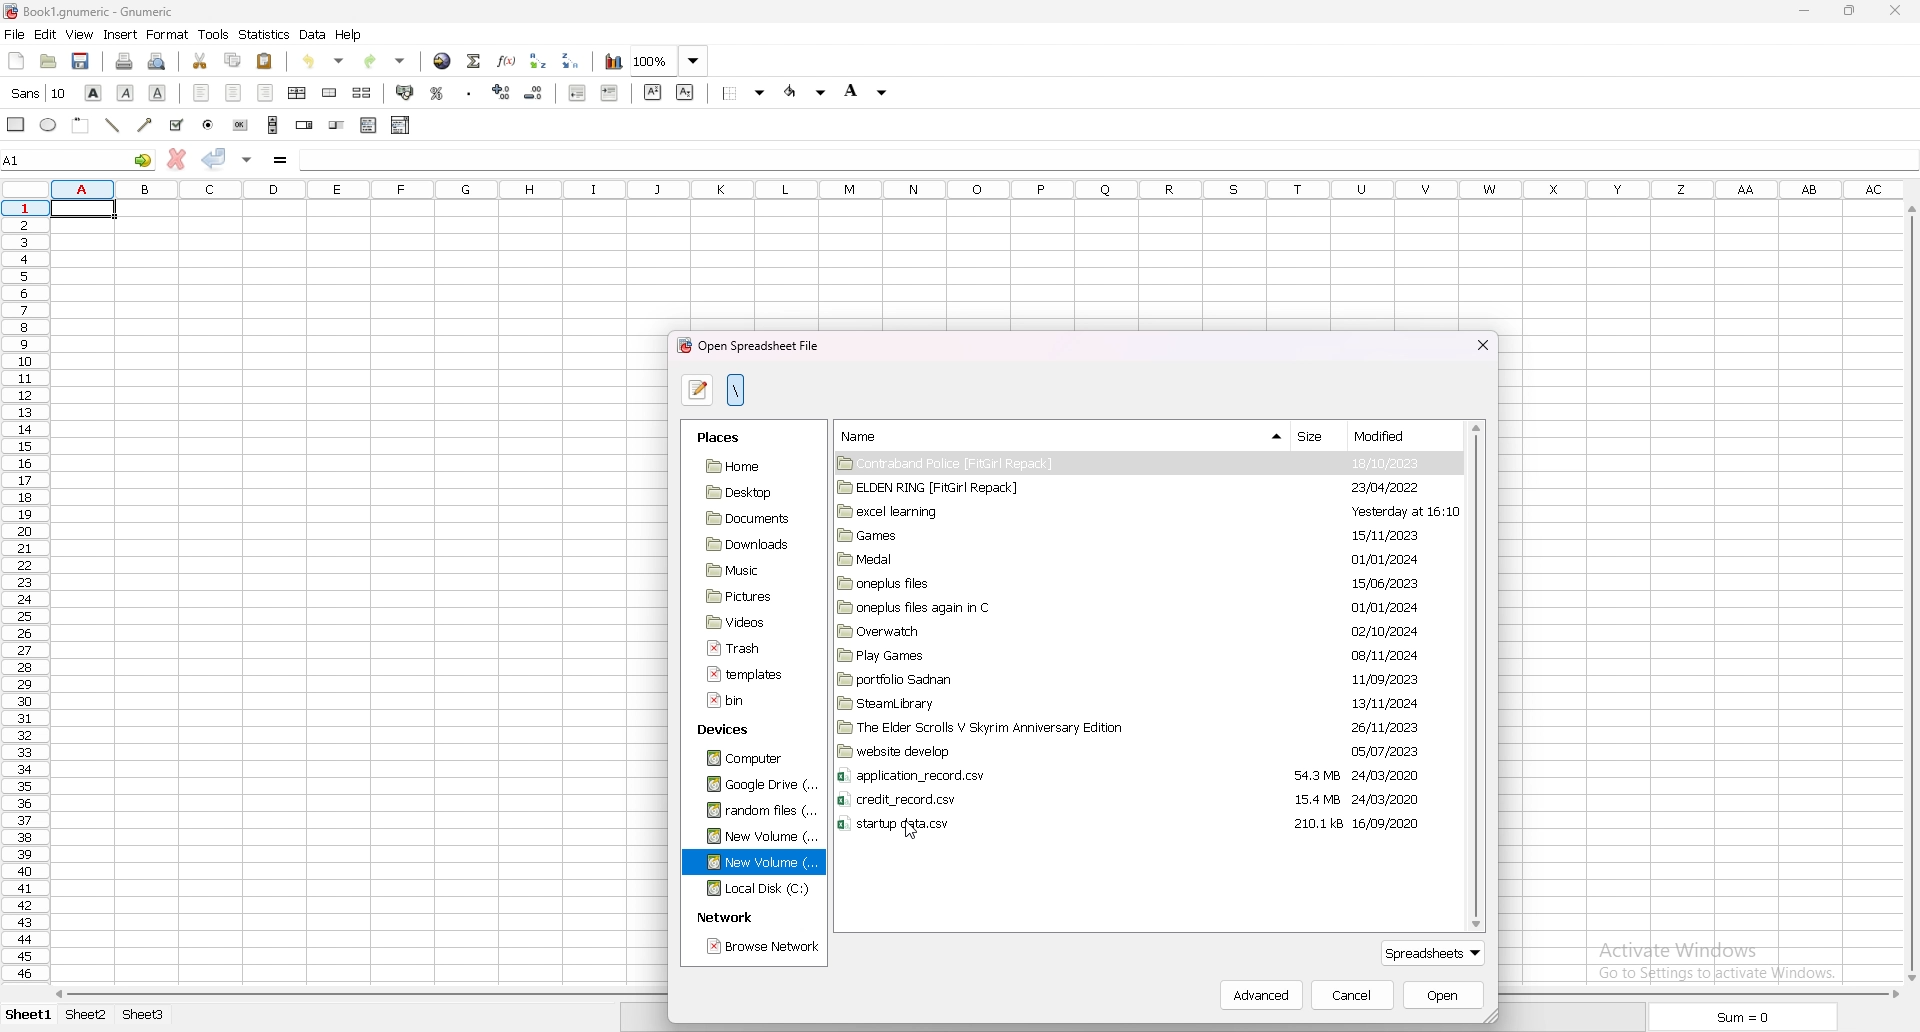 The image size is (1920, 1032). What do you see at coordinates (401, 125) in the screenshot?
I see `combo box` at bounding box center [401, 125].